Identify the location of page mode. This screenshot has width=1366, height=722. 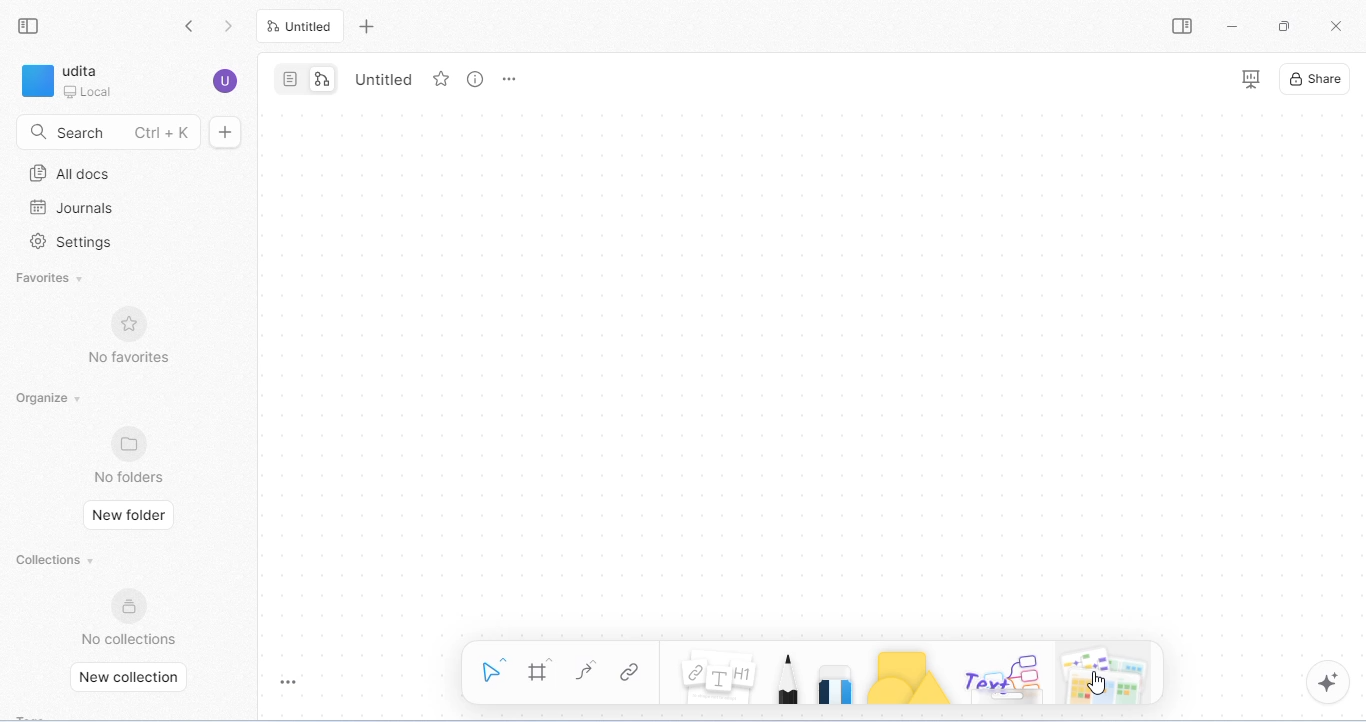
(291, 79).